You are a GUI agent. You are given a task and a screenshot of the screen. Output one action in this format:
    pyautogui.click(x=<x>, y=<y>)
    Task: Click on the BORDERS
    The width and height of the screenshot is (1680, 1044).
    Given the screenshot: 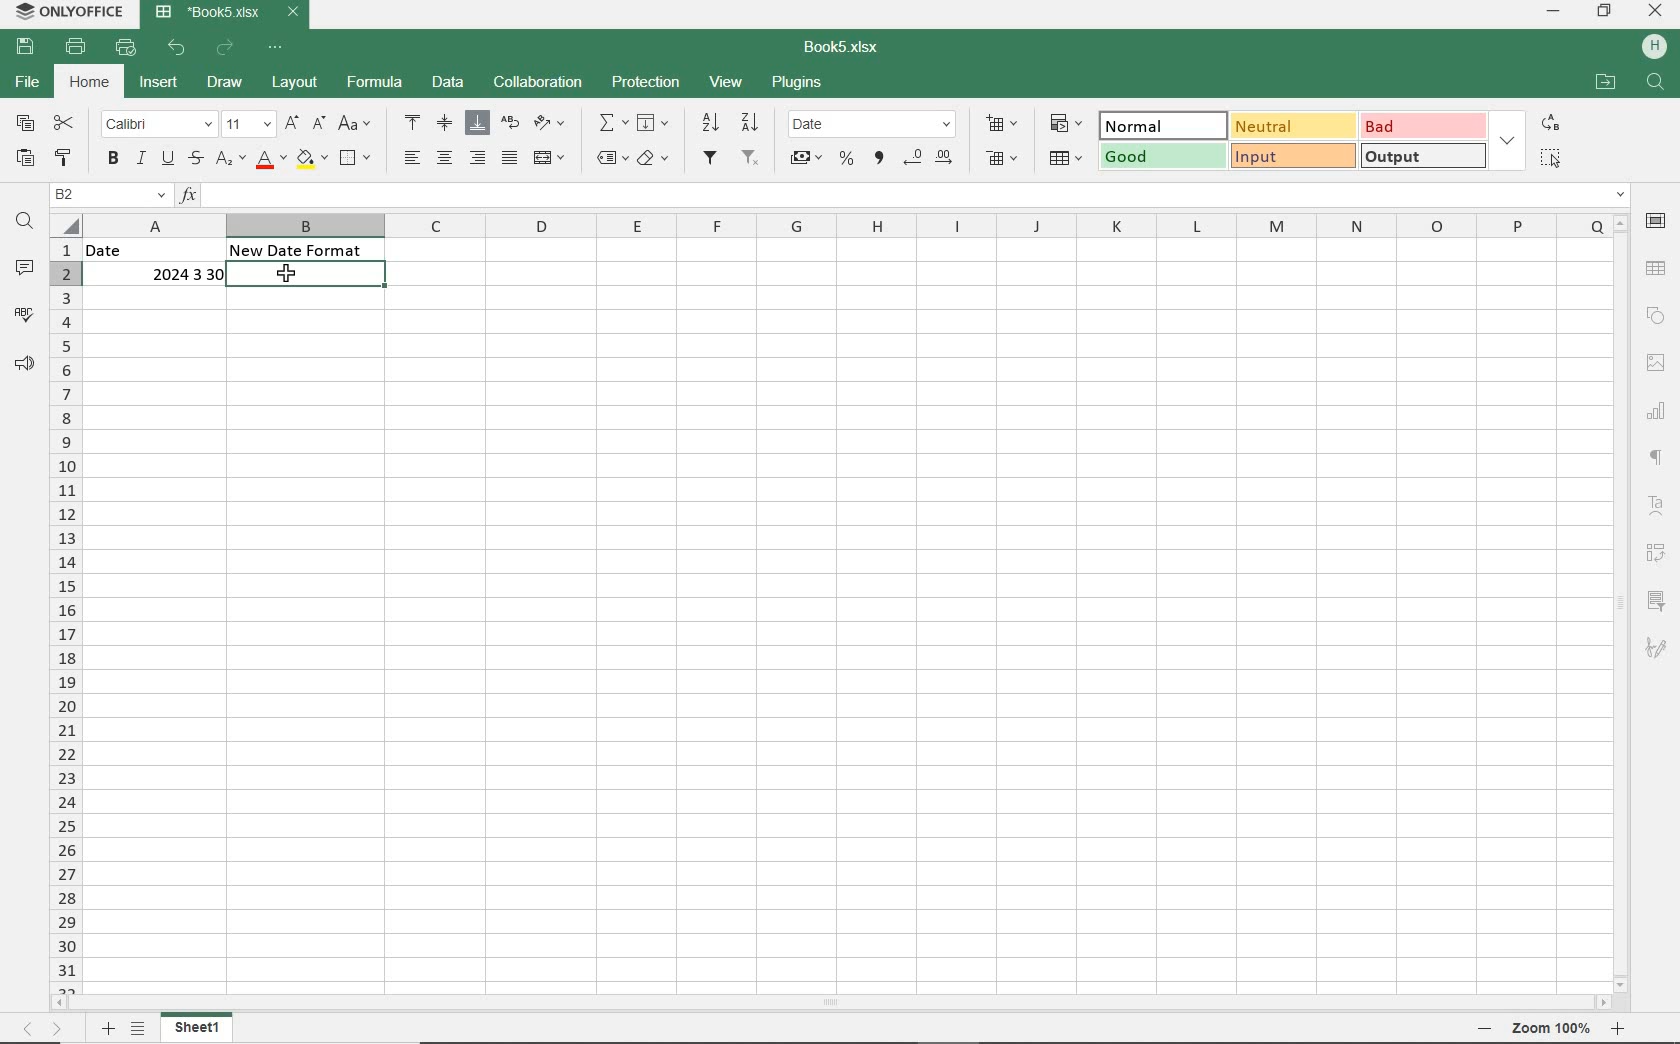 What is the action you would take?
    pyautogui.click(x=358, y=158)
    